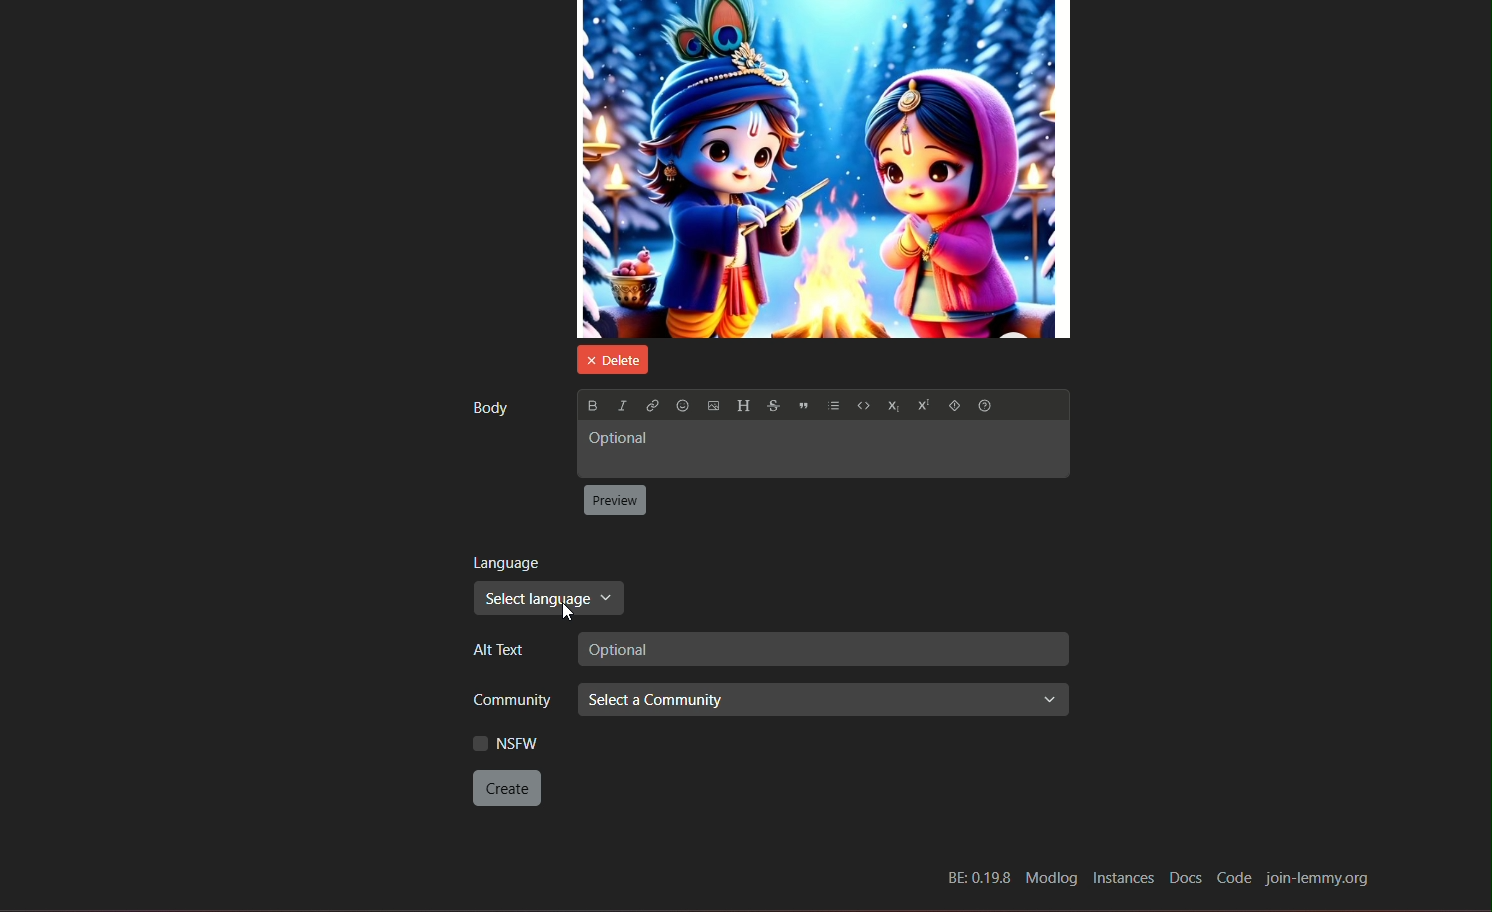 Image resolution: width=1492 pixels, height=912 pixels. What do you see at coordinates (508, 788) in the screenshot?
I see `Create` at bounding box center [508, 788].